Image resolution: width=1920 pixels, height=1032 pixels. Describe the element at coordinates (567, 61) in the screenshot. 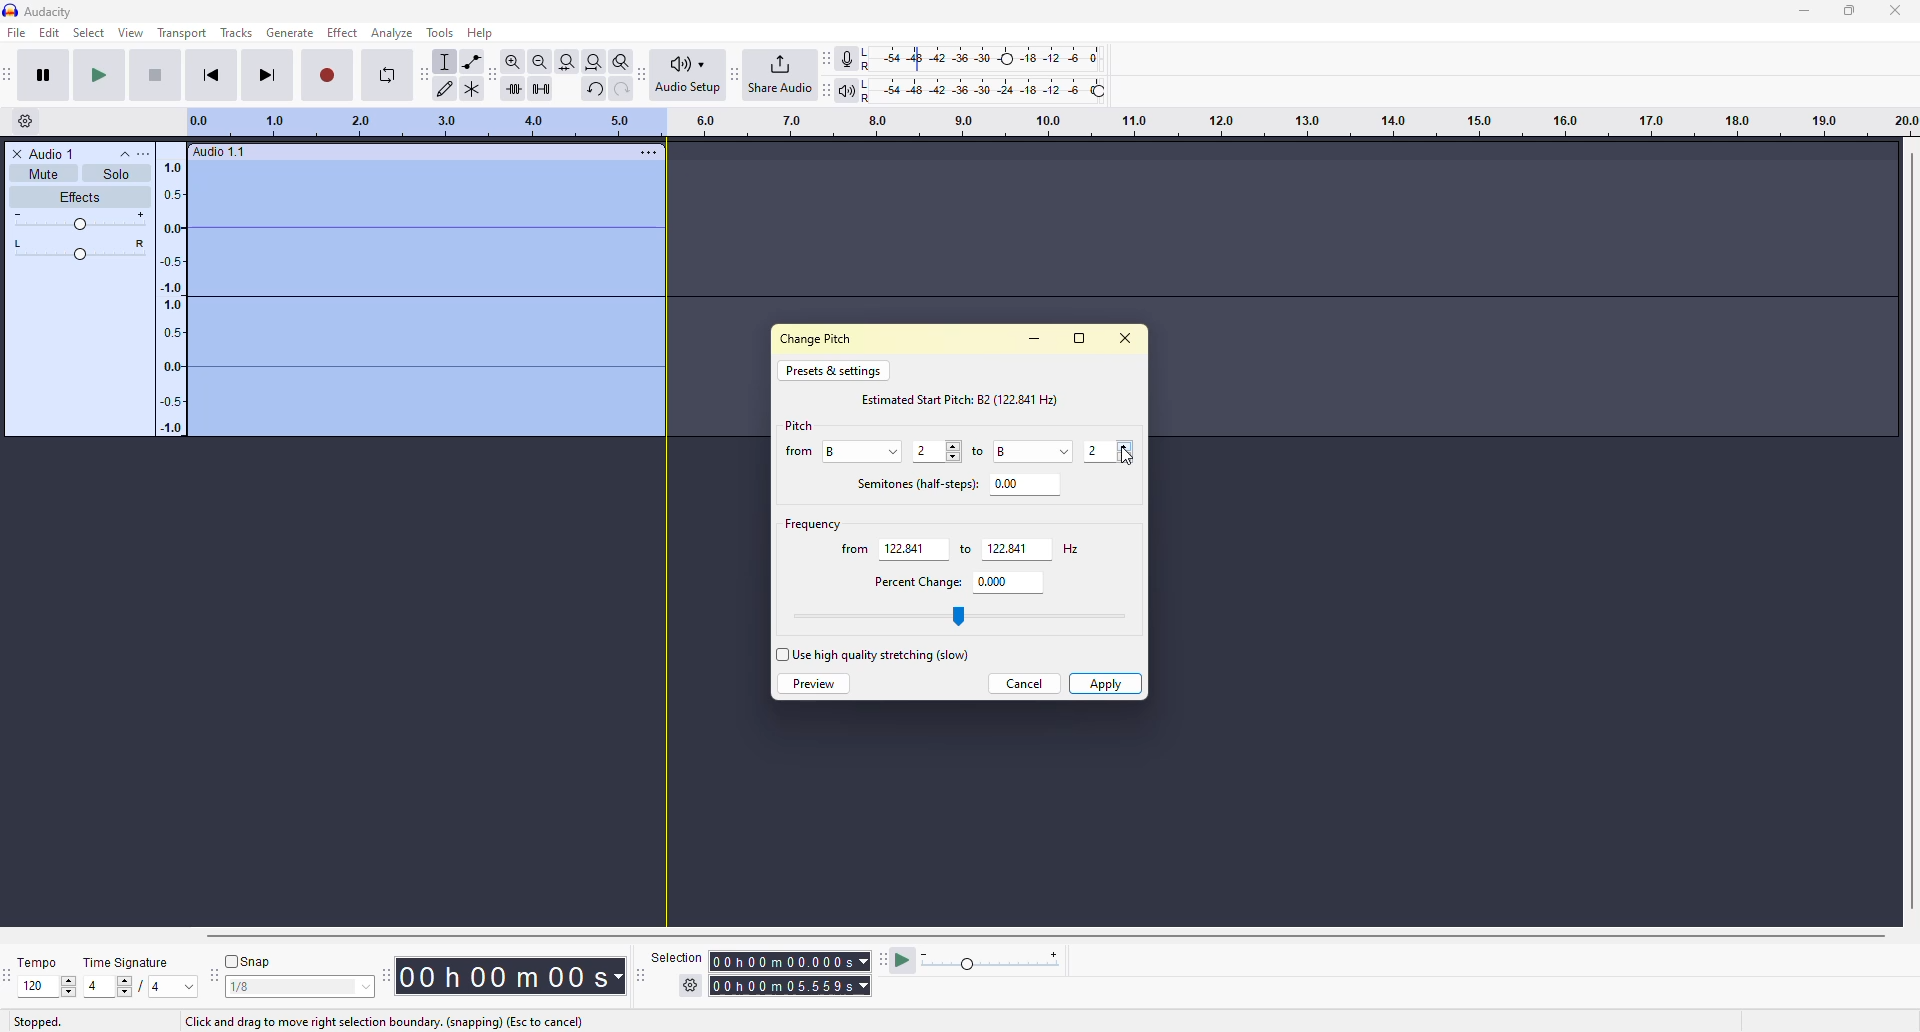

I see `fit selection to width` at that location.